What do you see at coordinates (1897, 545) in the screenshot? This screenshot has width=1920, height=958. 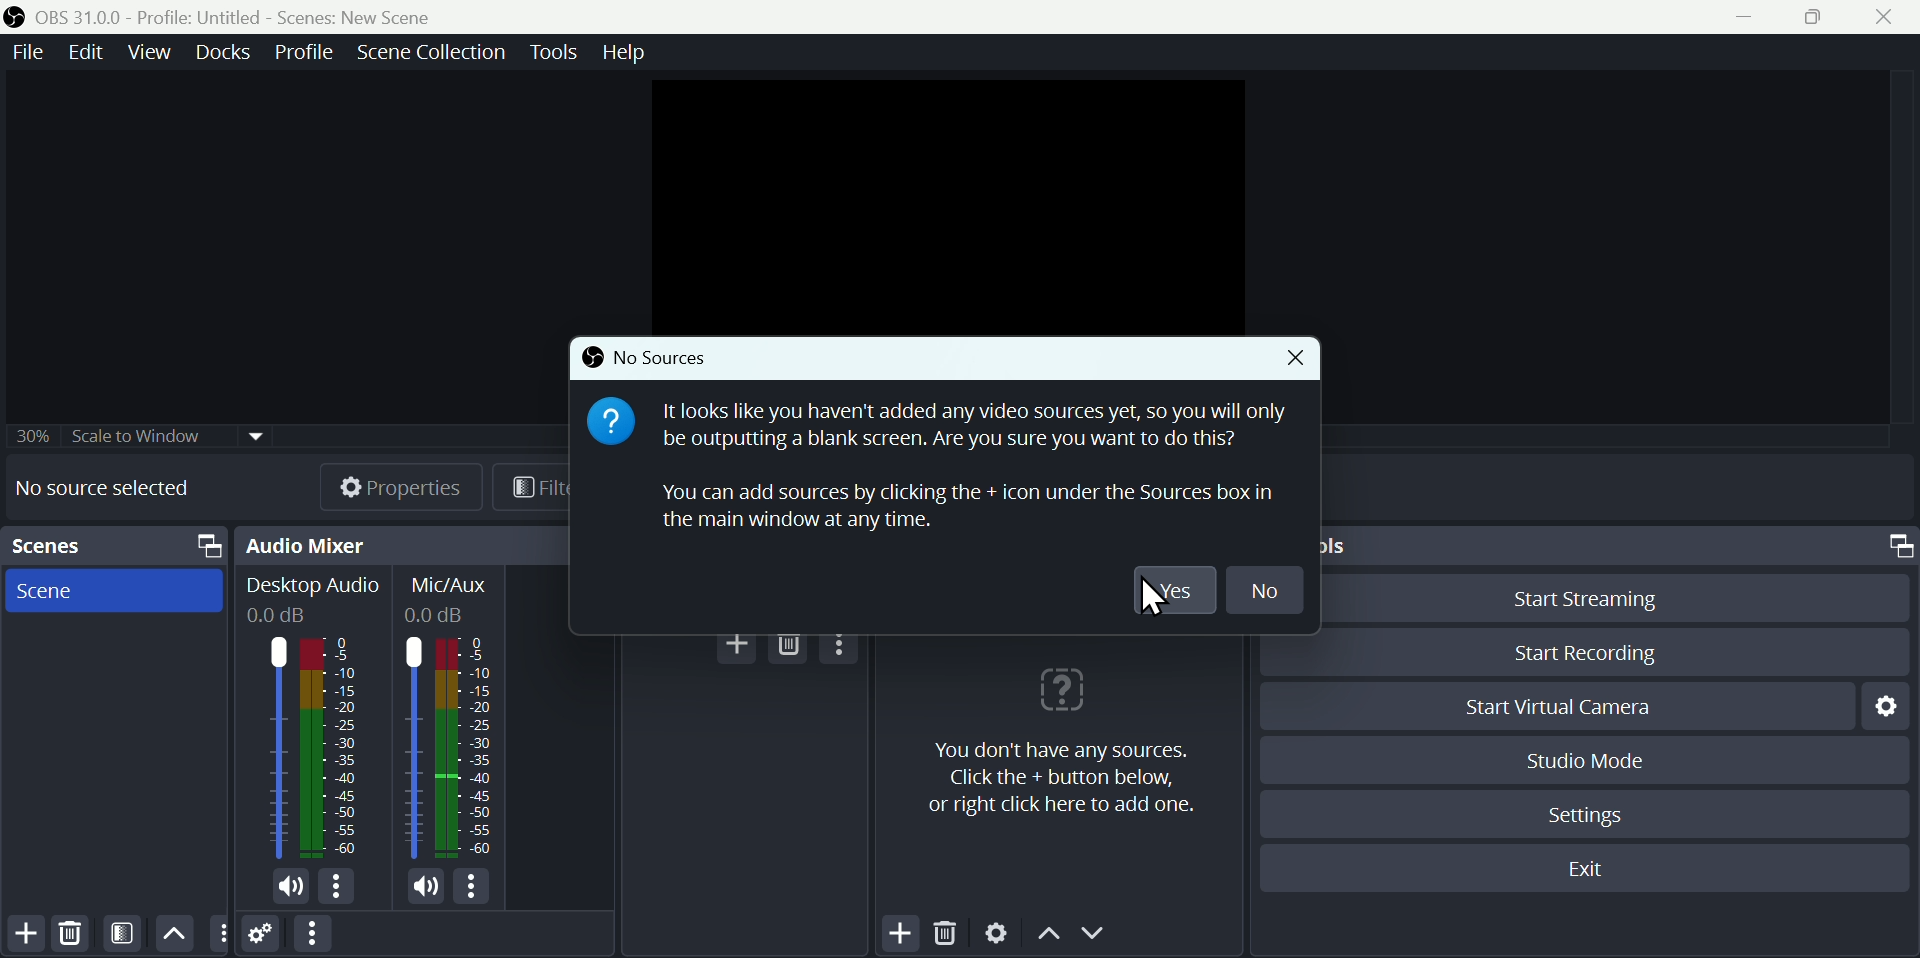 I see `maximize` at bounding box center [1897, 545].